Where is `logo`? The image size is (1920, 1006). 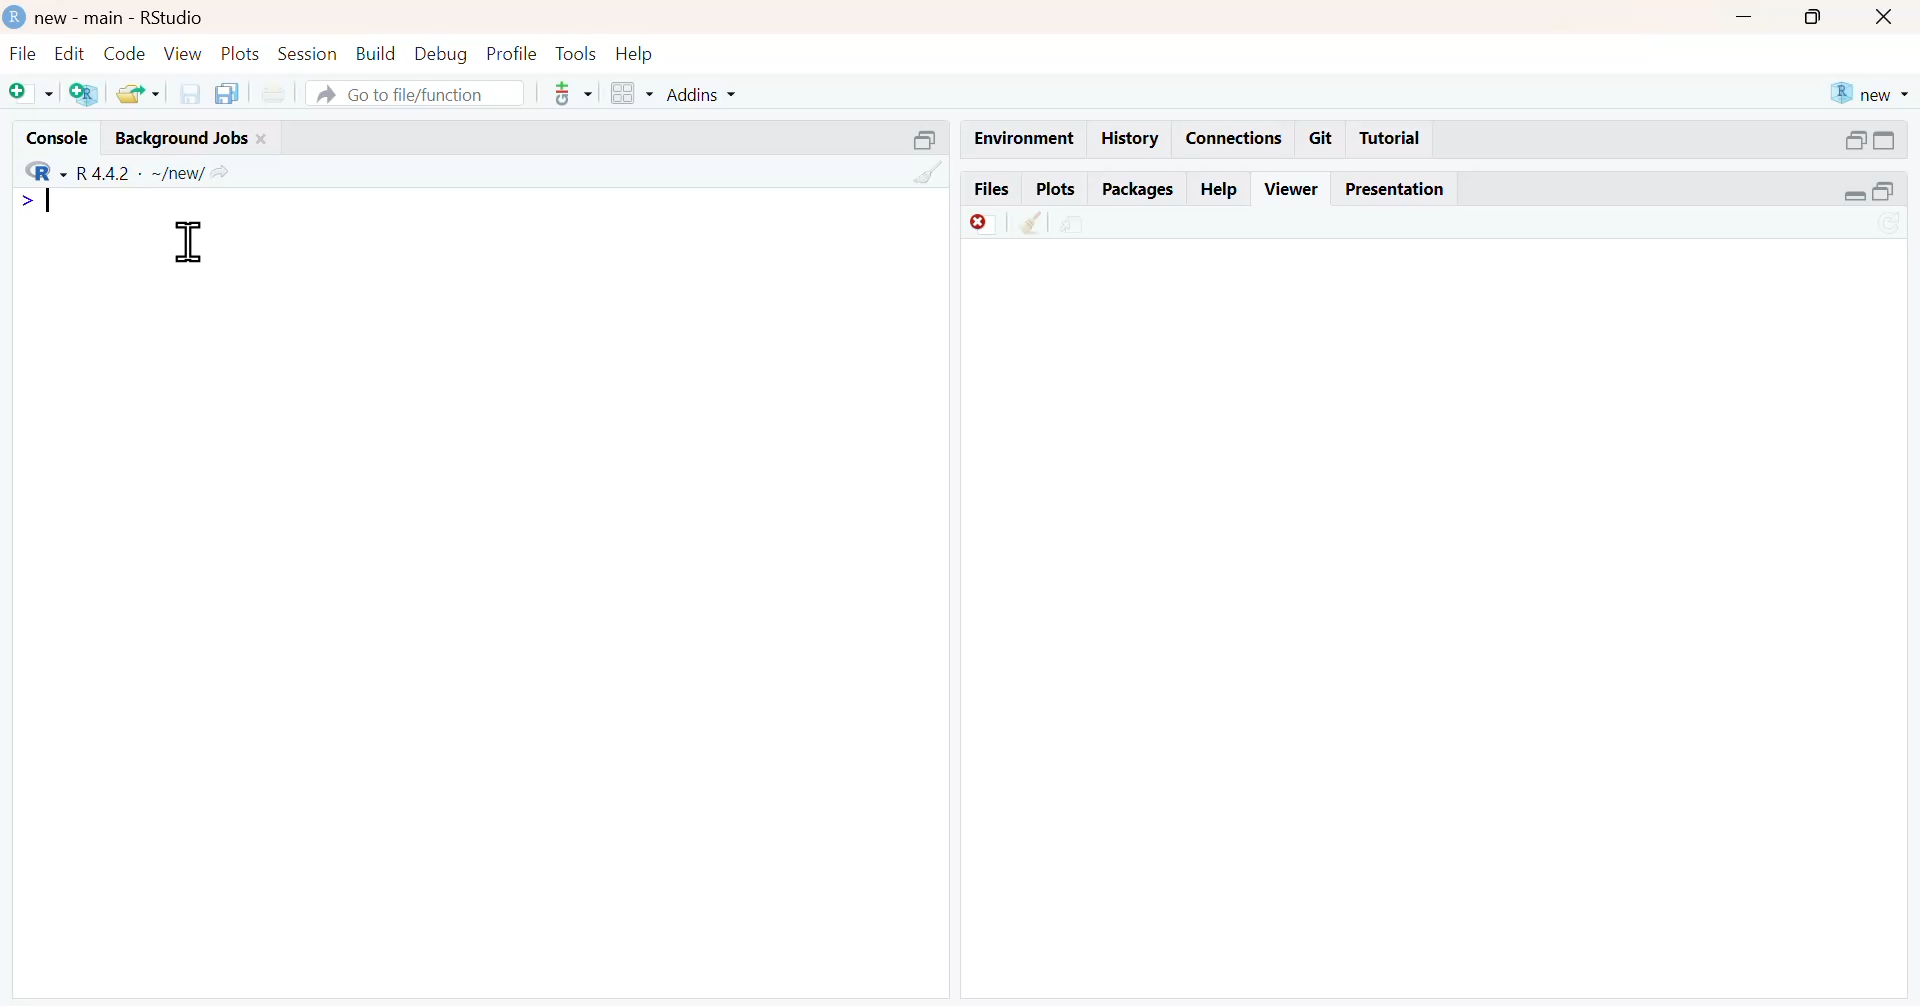
logo is located at coordinates (12, 15).